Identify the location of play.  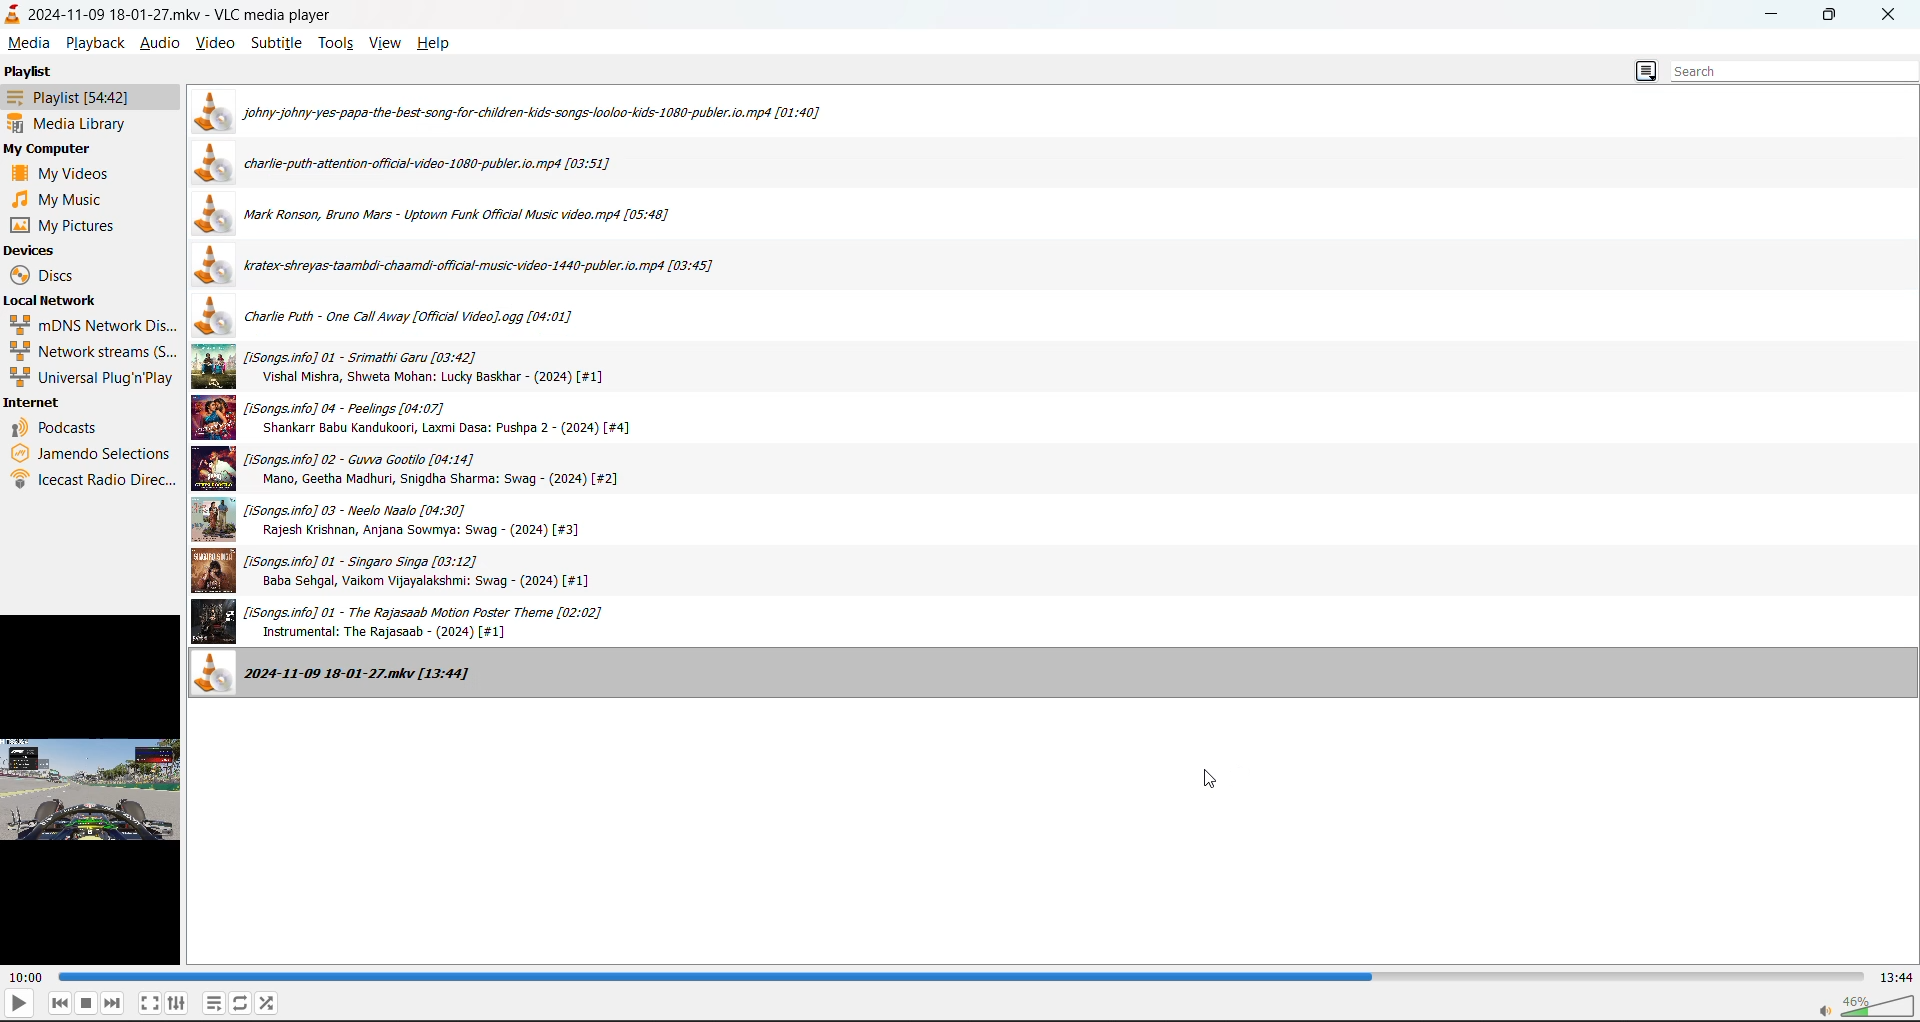
(19, 1004).